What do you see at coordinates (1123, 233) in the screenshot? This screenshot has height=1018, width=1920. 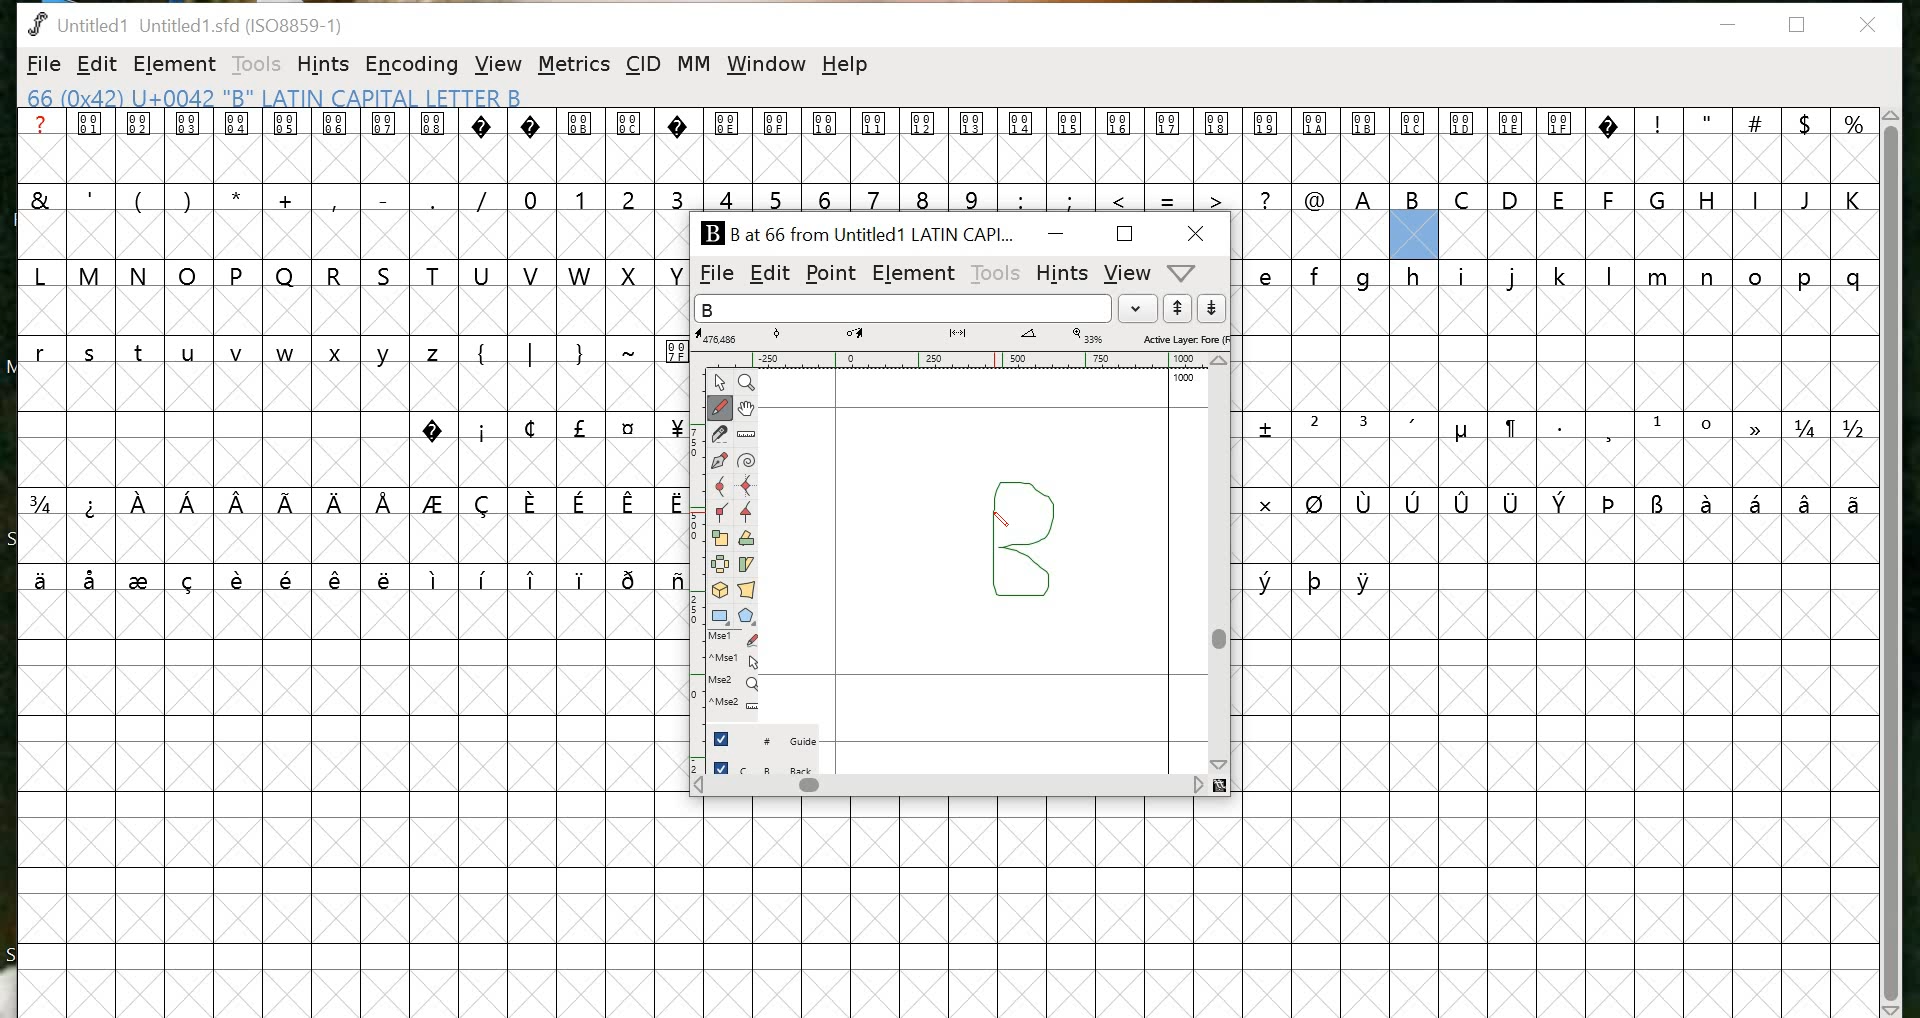 I see `maximize` at bounding box center [1123, 233].